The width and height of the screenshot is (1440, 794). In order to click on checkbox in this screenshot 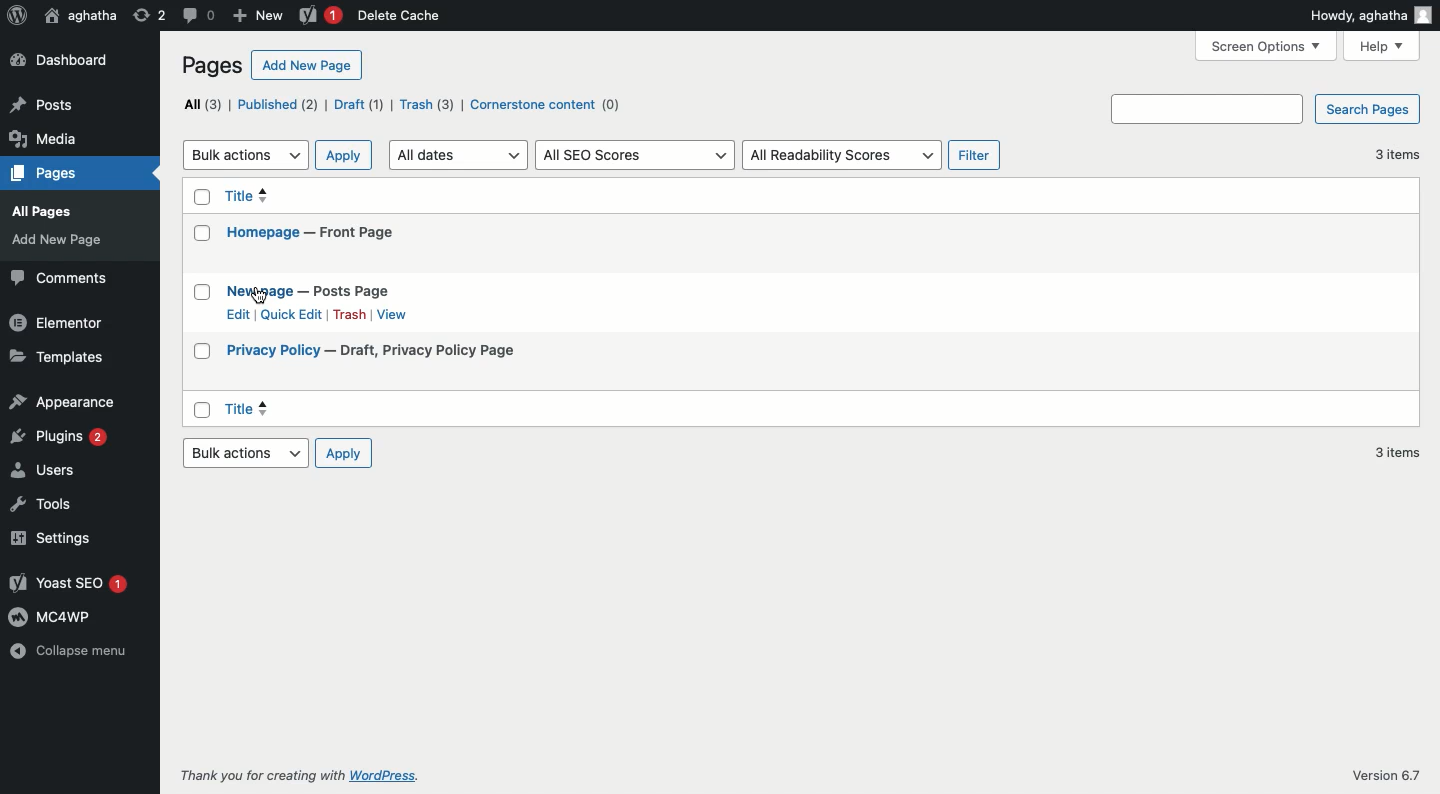, I will do `click(200, 292)`.